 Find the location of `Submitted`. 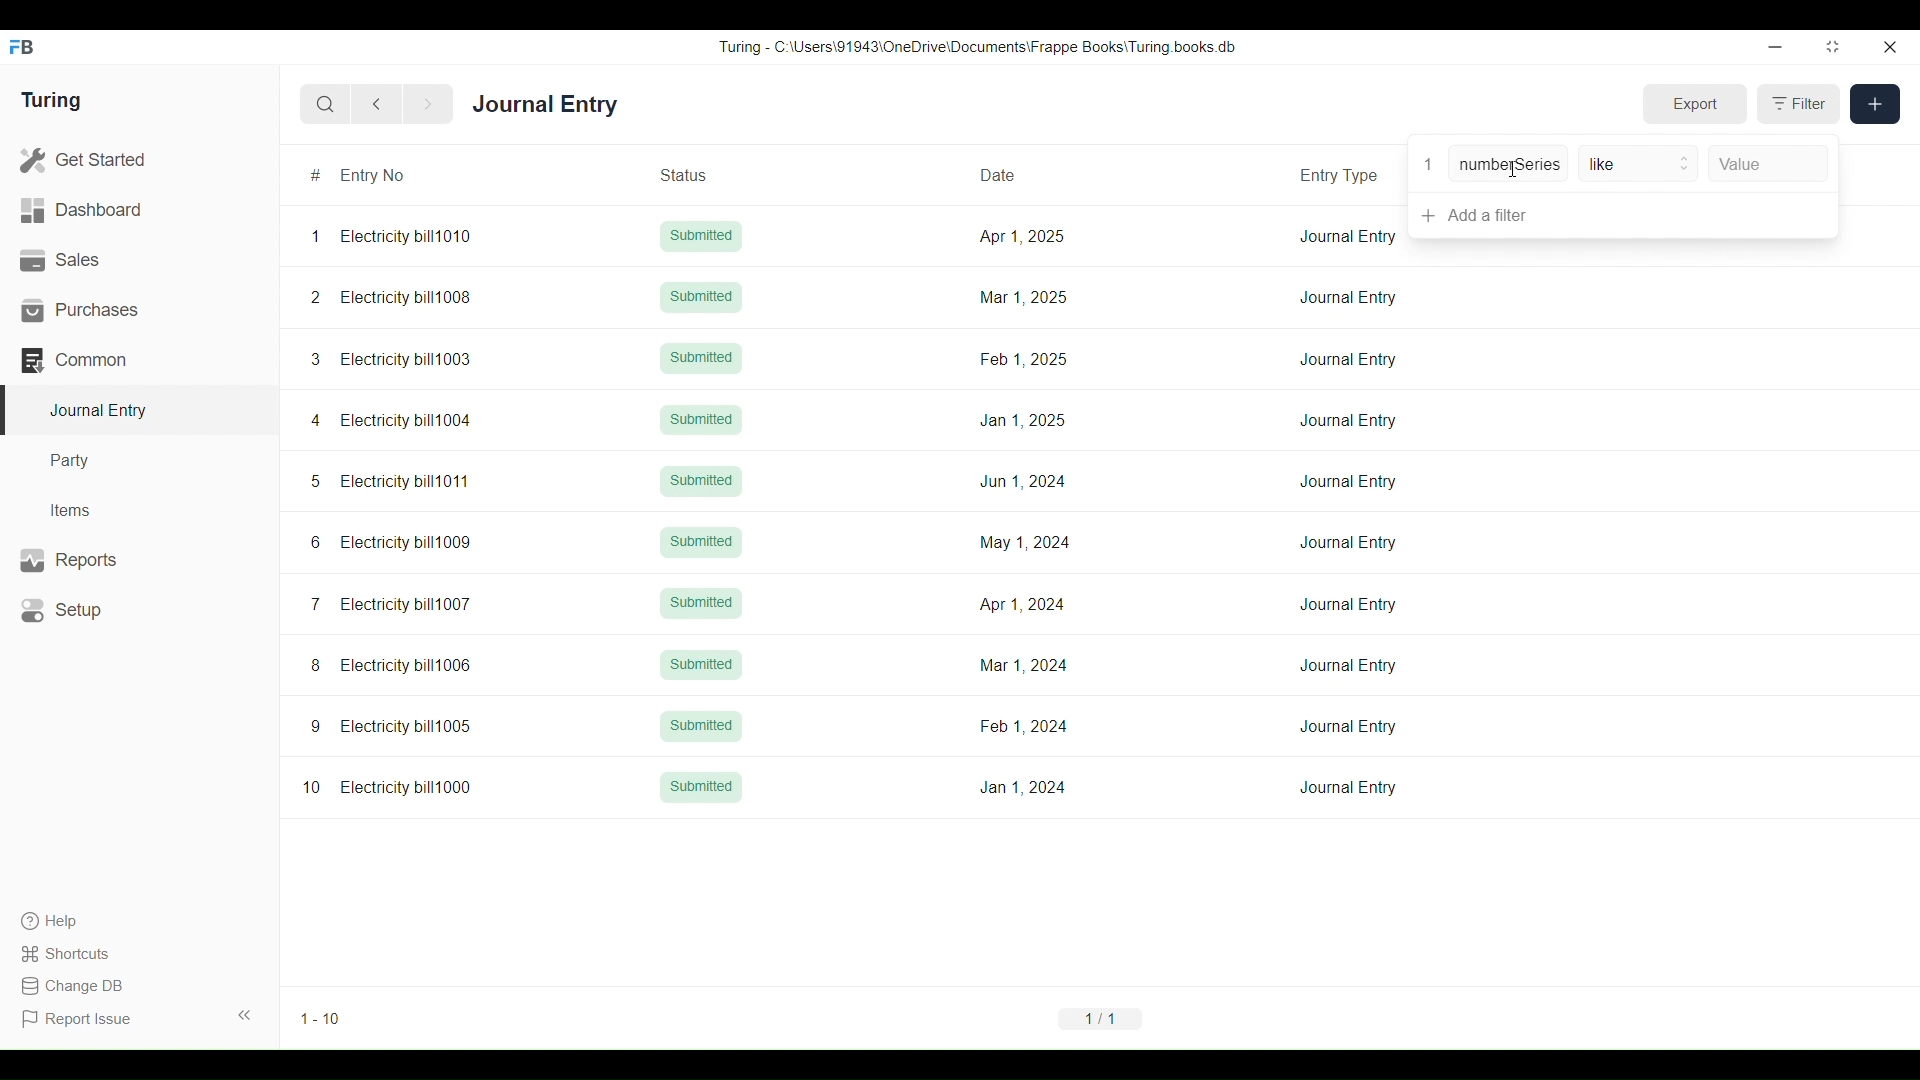

Submitted is located at coordinates (701, 481).